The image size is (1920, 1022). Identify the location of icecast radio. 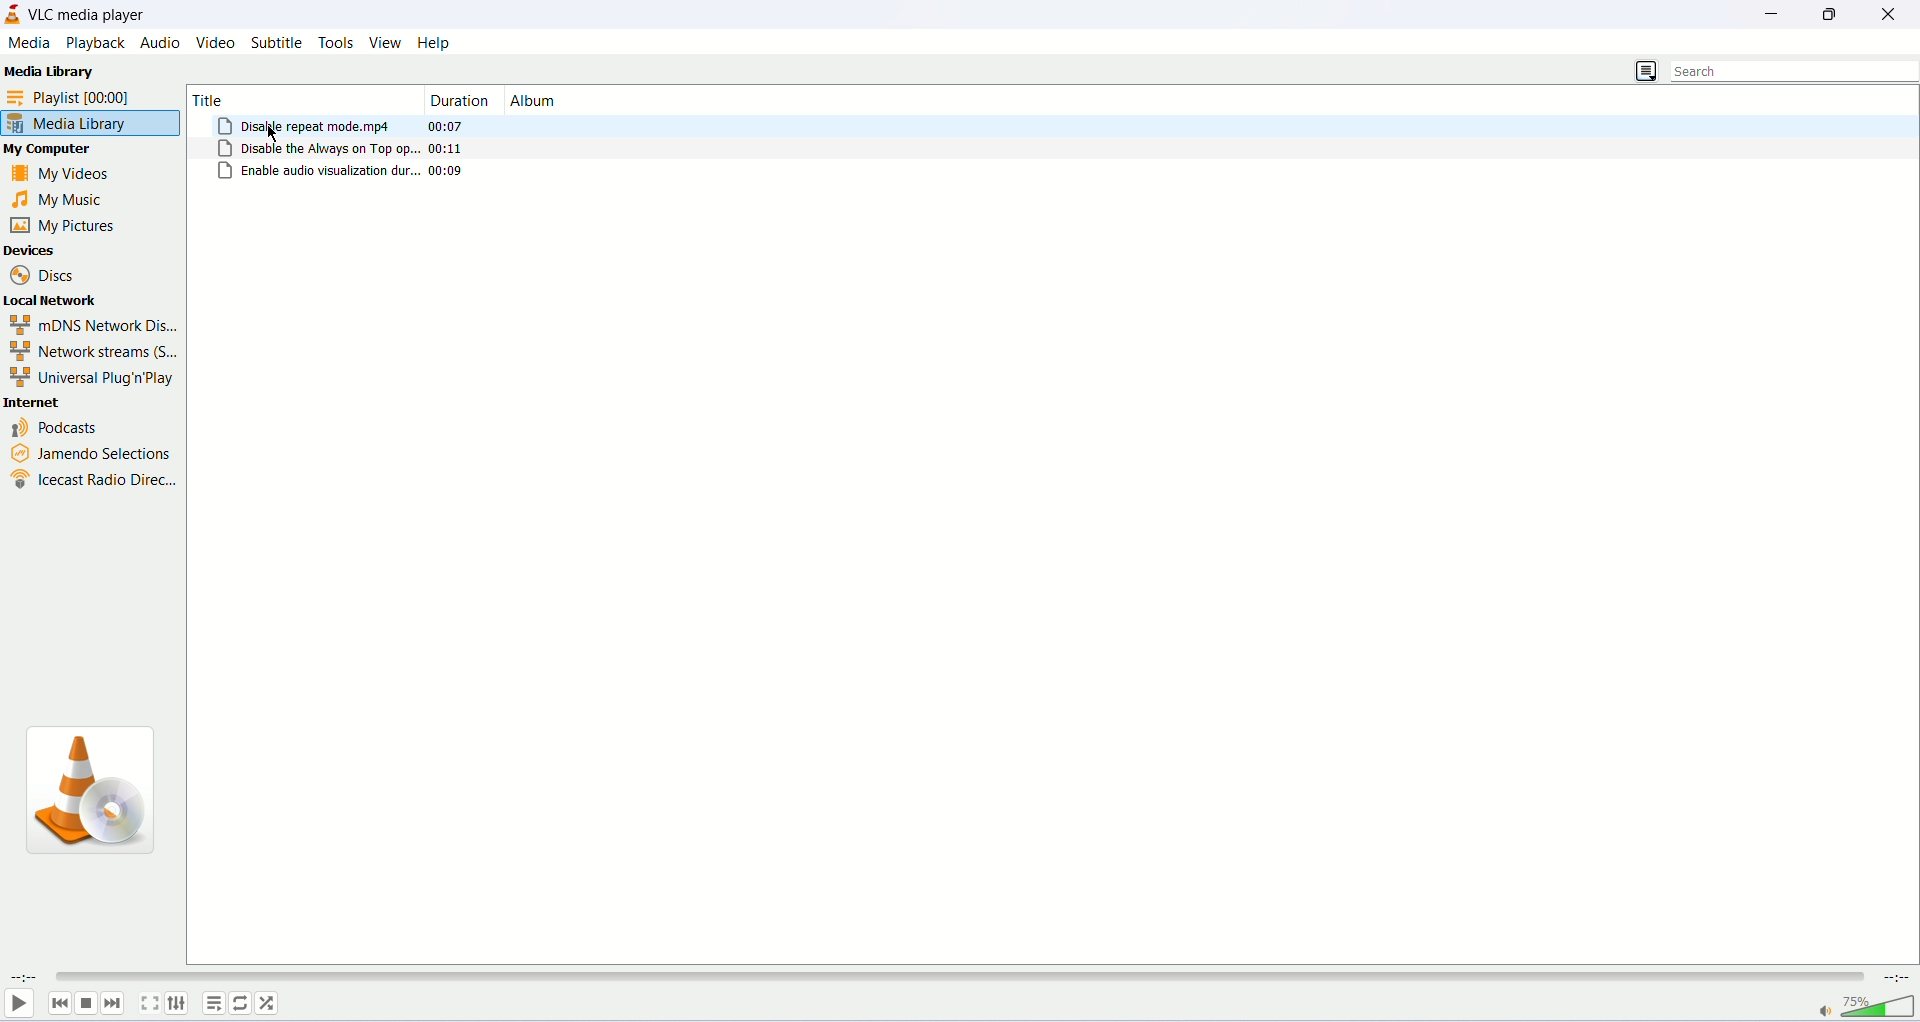
(92, 478).